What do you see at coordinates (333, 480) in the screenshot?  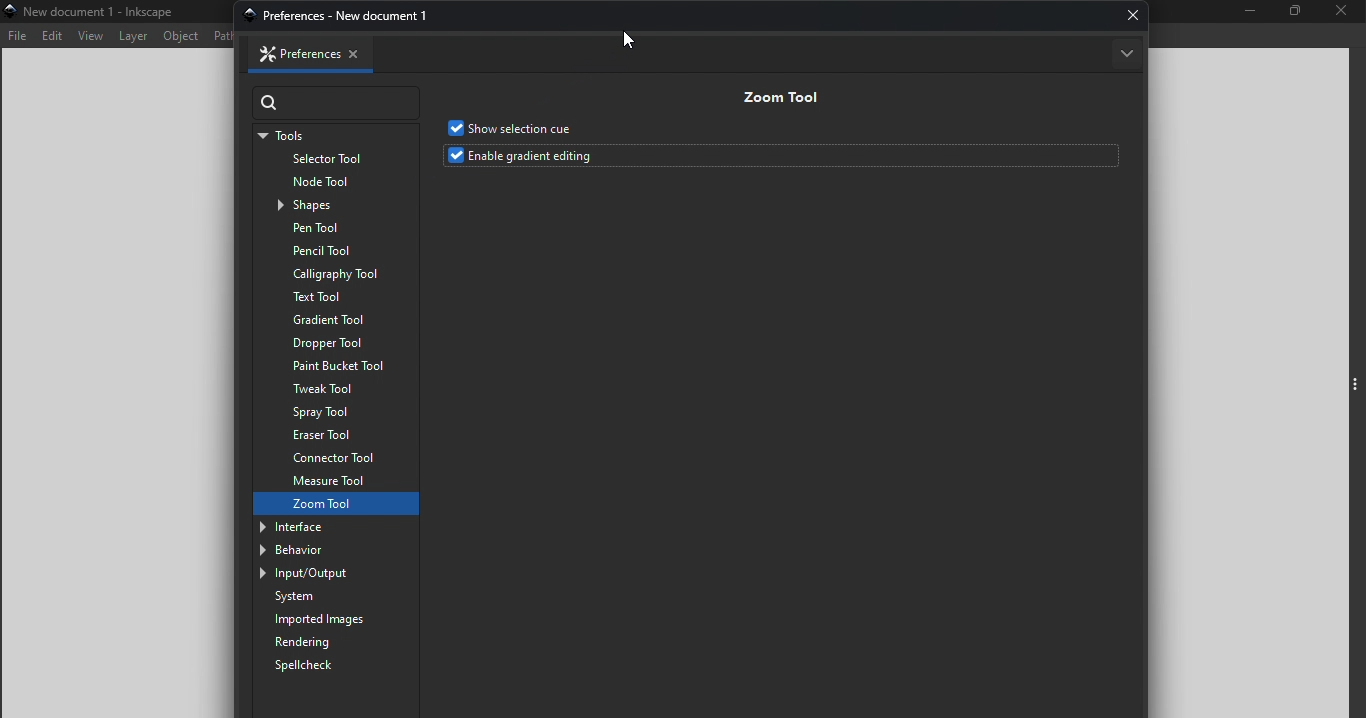 I see `Measure tool` at bounding box center [333, 480].